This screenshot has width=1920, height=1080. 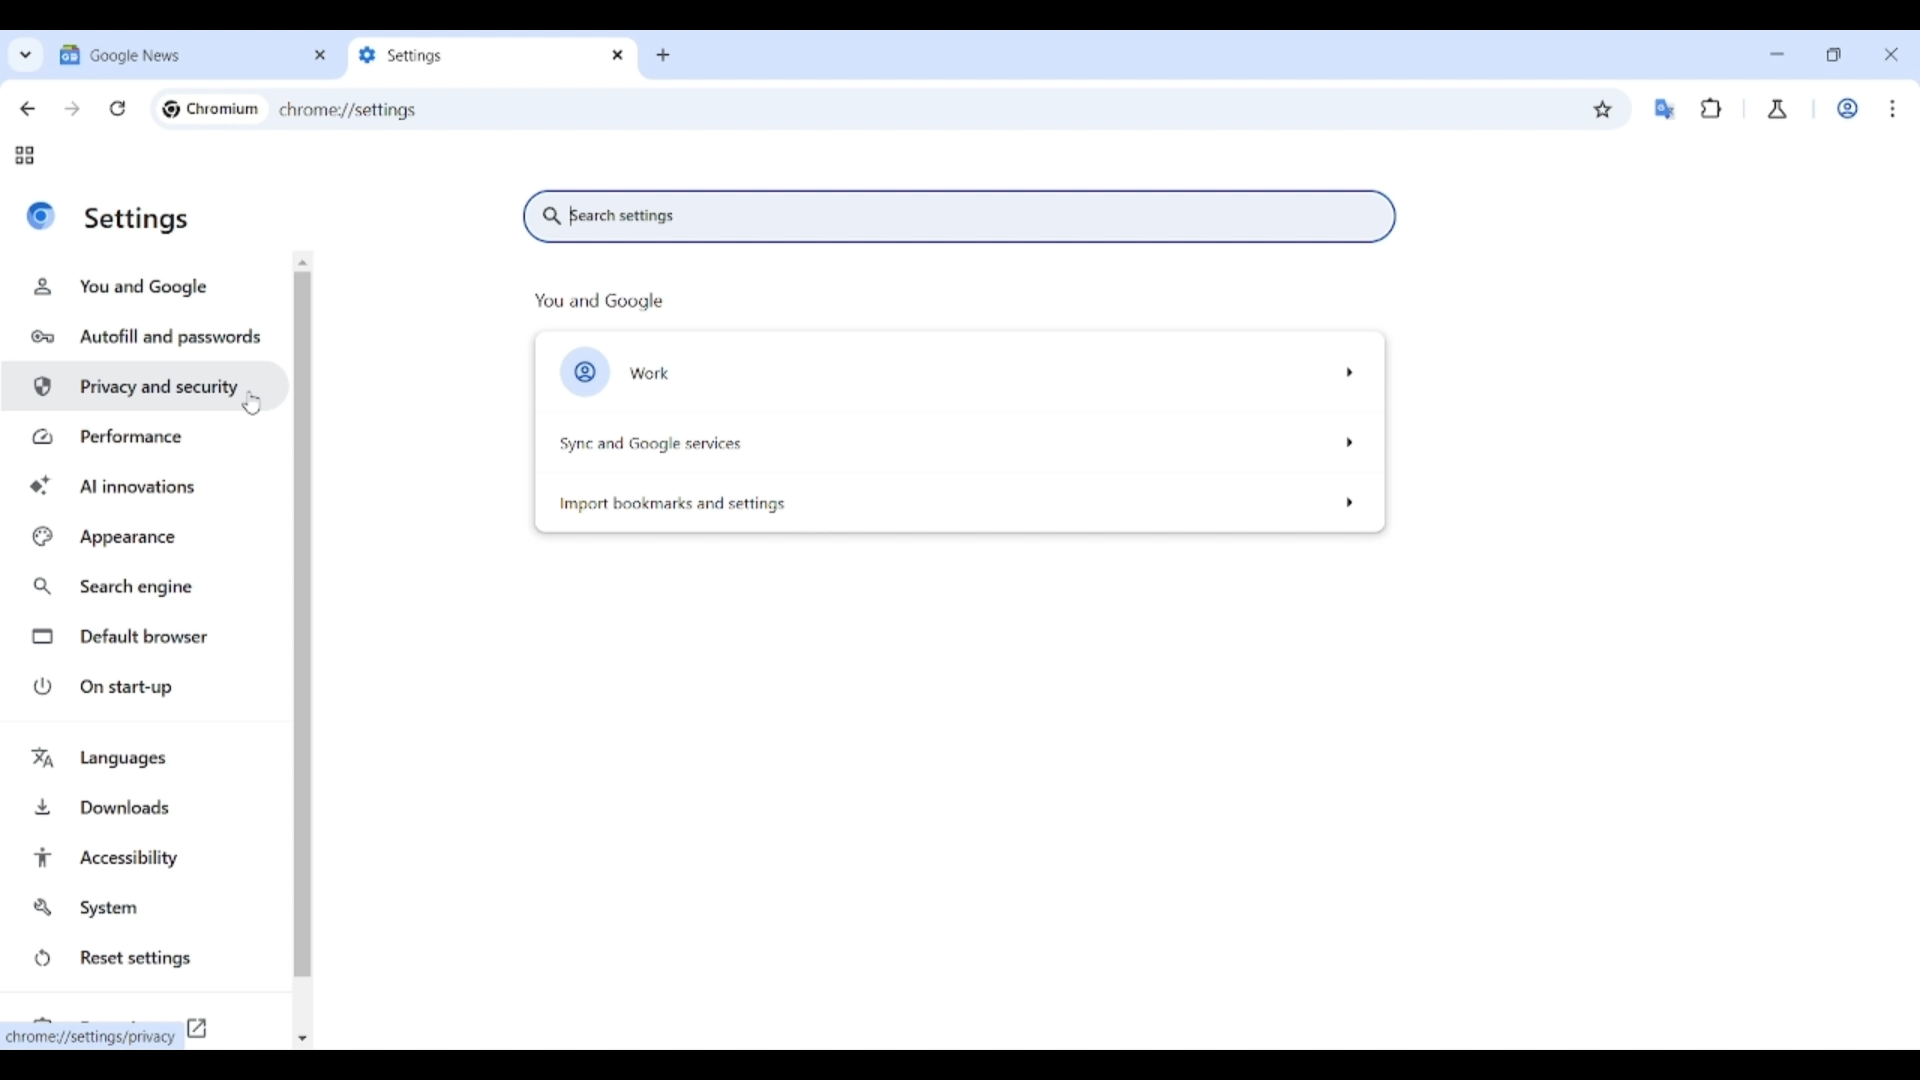 What do you see at coordinates (302, 1039) in the screenshot?
I see `Quick slide to bottom` at bounding box center [302, 1039].